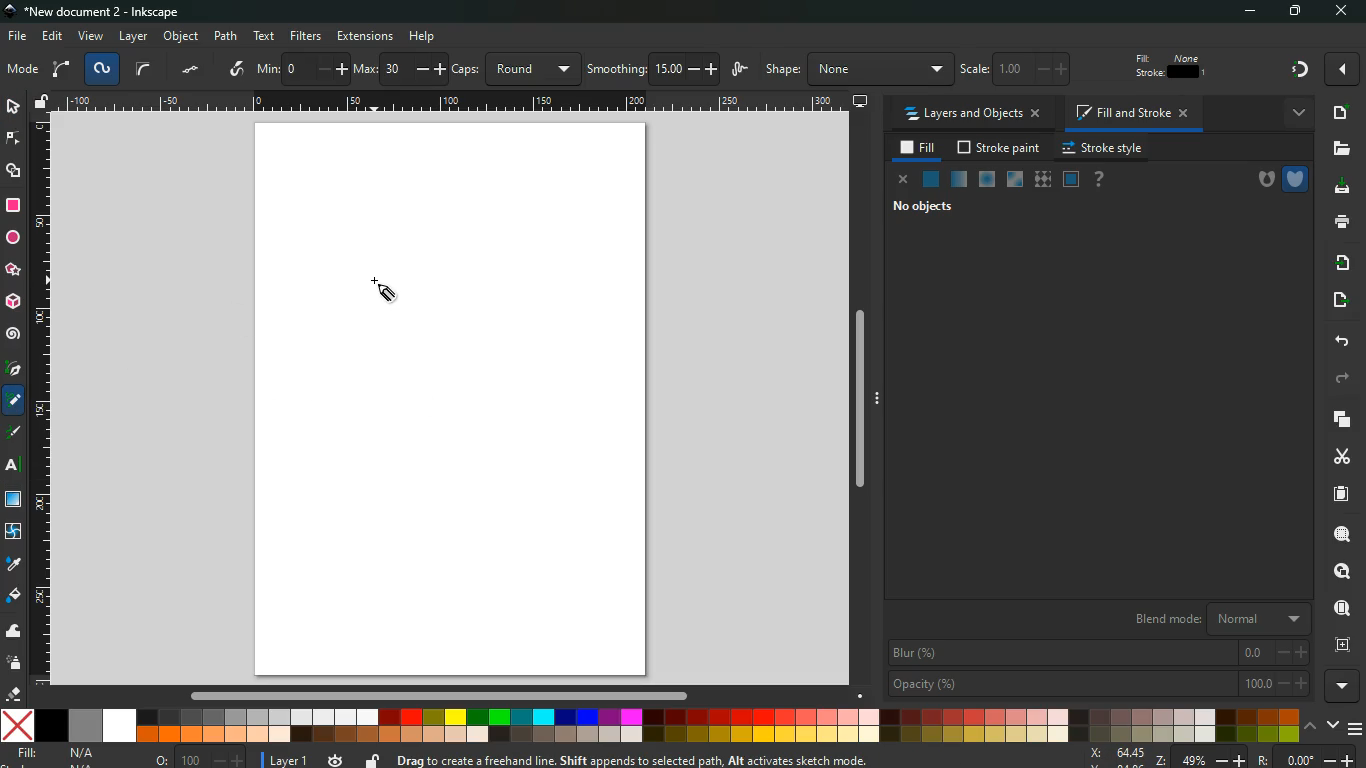 Image resolution: width=1366 pixels, height=768 pixels. What do you see at coordinates (54, 35) in the screenshot?
I see `edit` at bounding box center [54, 35].